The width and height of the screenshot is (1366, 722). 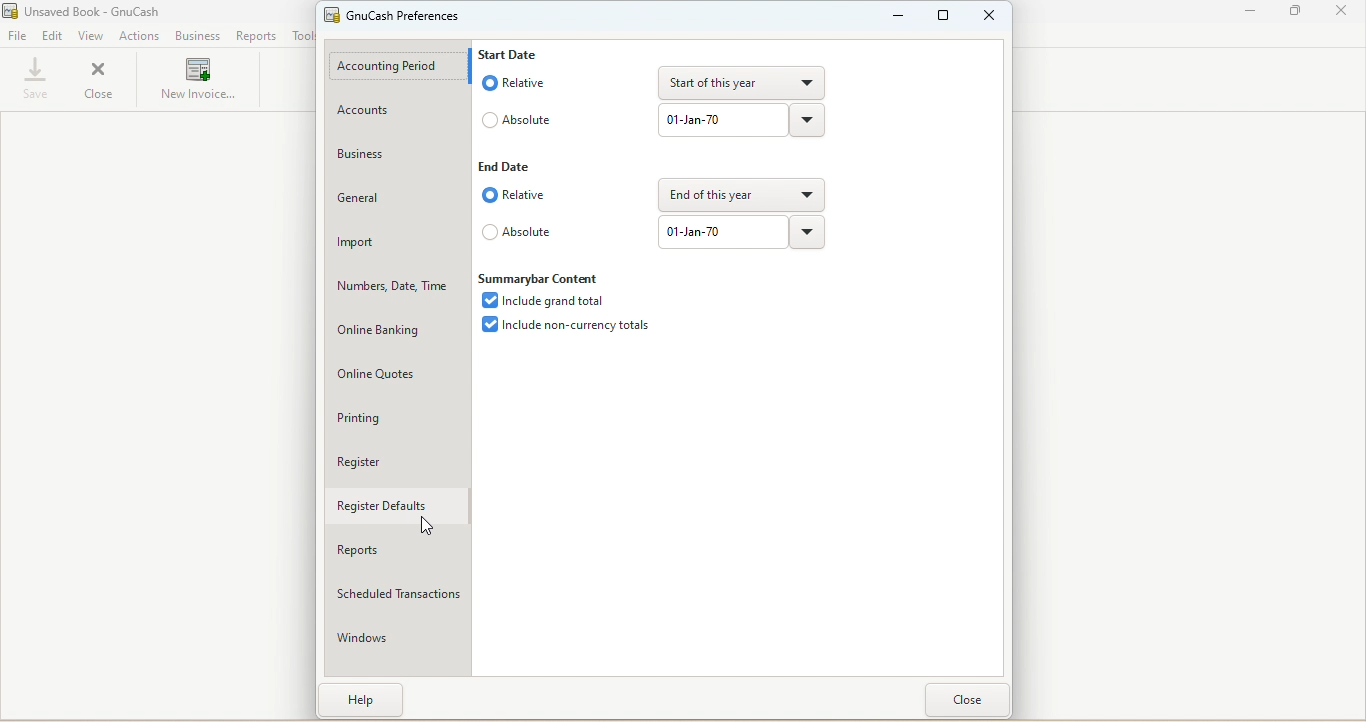 I want to click on Close, so click(x=989, y=17).